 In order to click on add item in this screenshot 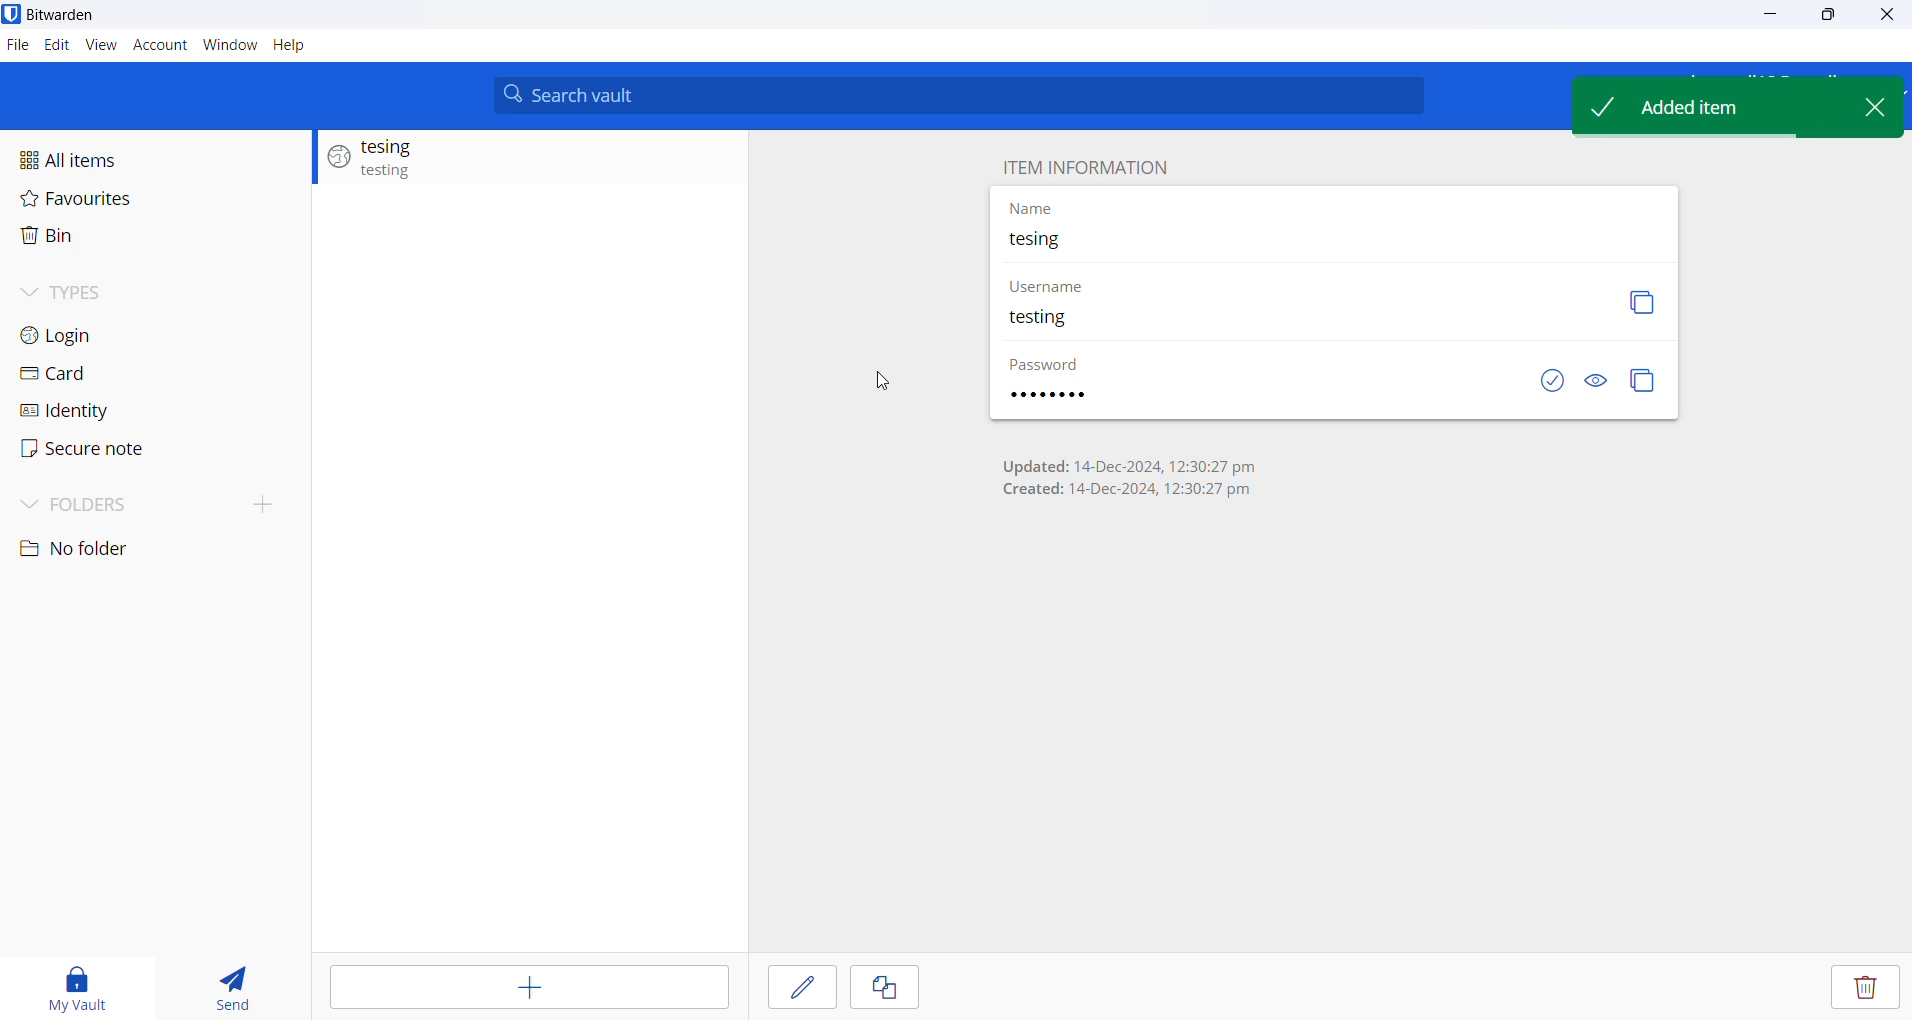, I will do `click(534, 991)`.